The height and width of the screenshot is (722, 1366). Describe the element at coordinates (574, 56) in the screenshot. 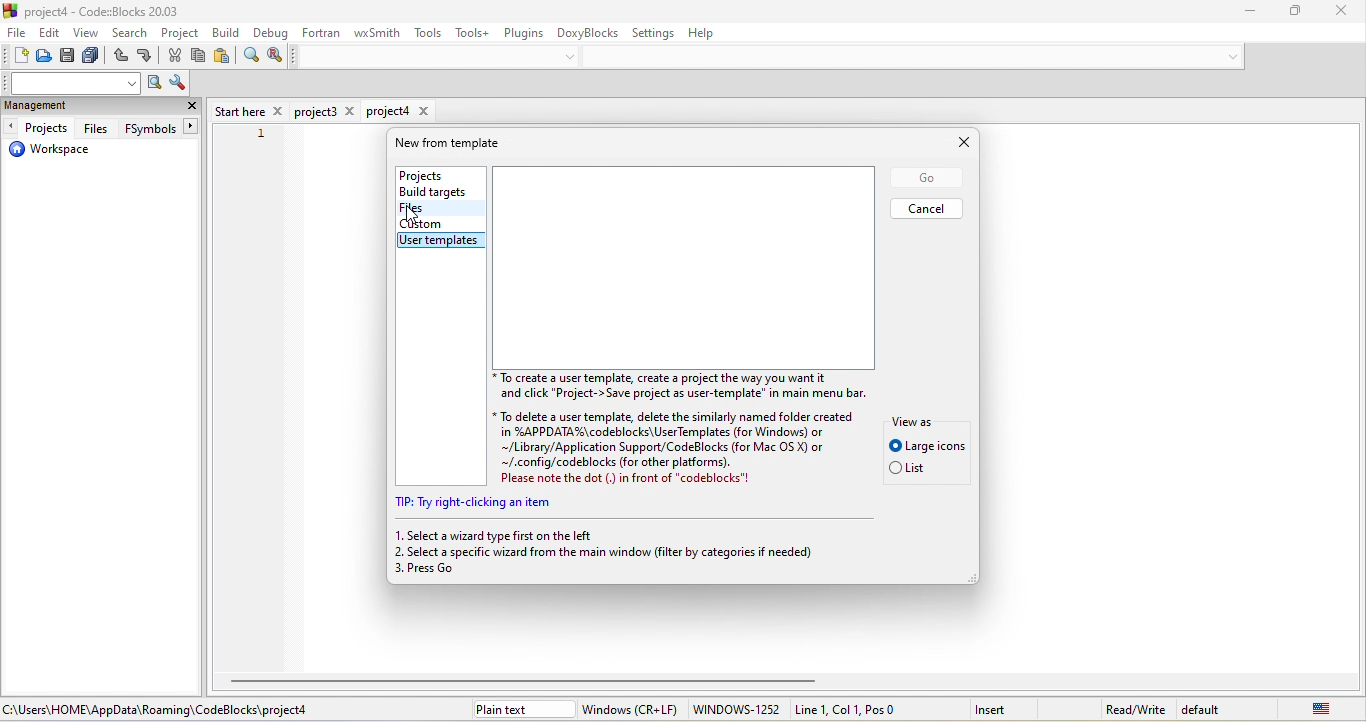

I see `down` at that location.